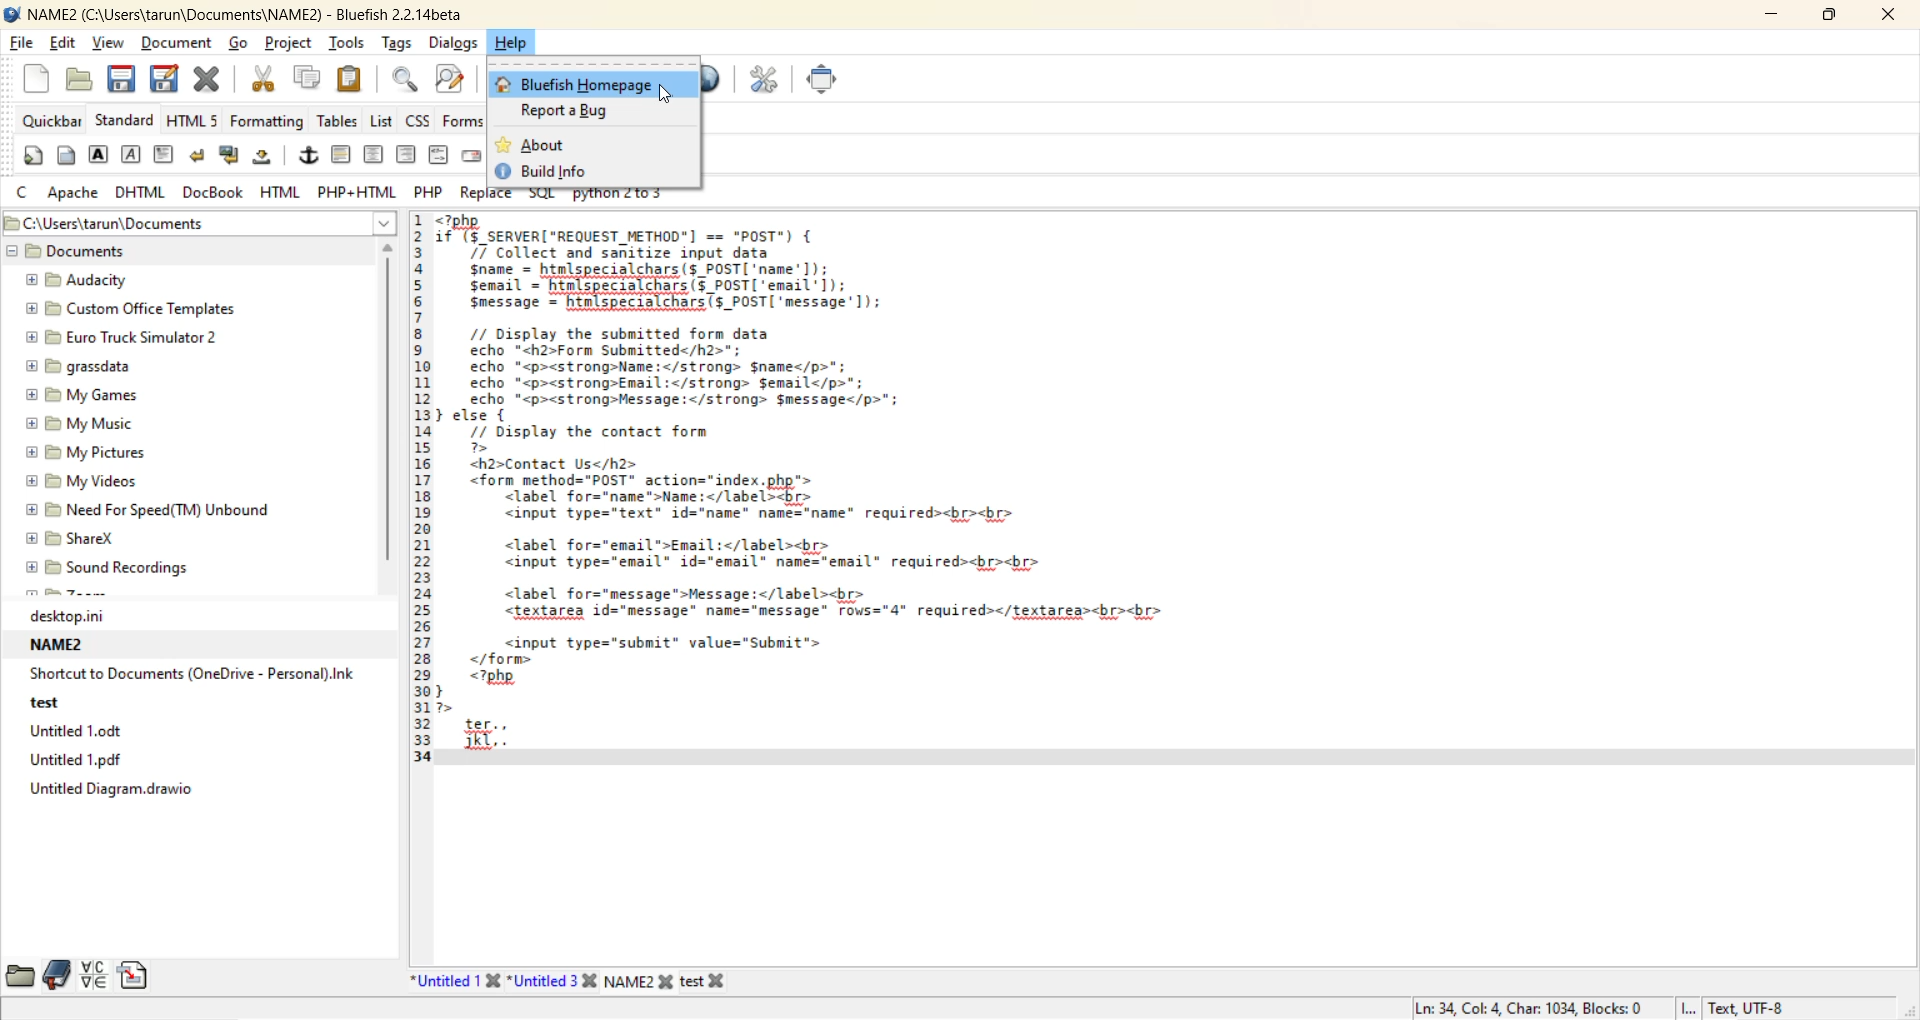  I want to click on copy, so click(306, 79).